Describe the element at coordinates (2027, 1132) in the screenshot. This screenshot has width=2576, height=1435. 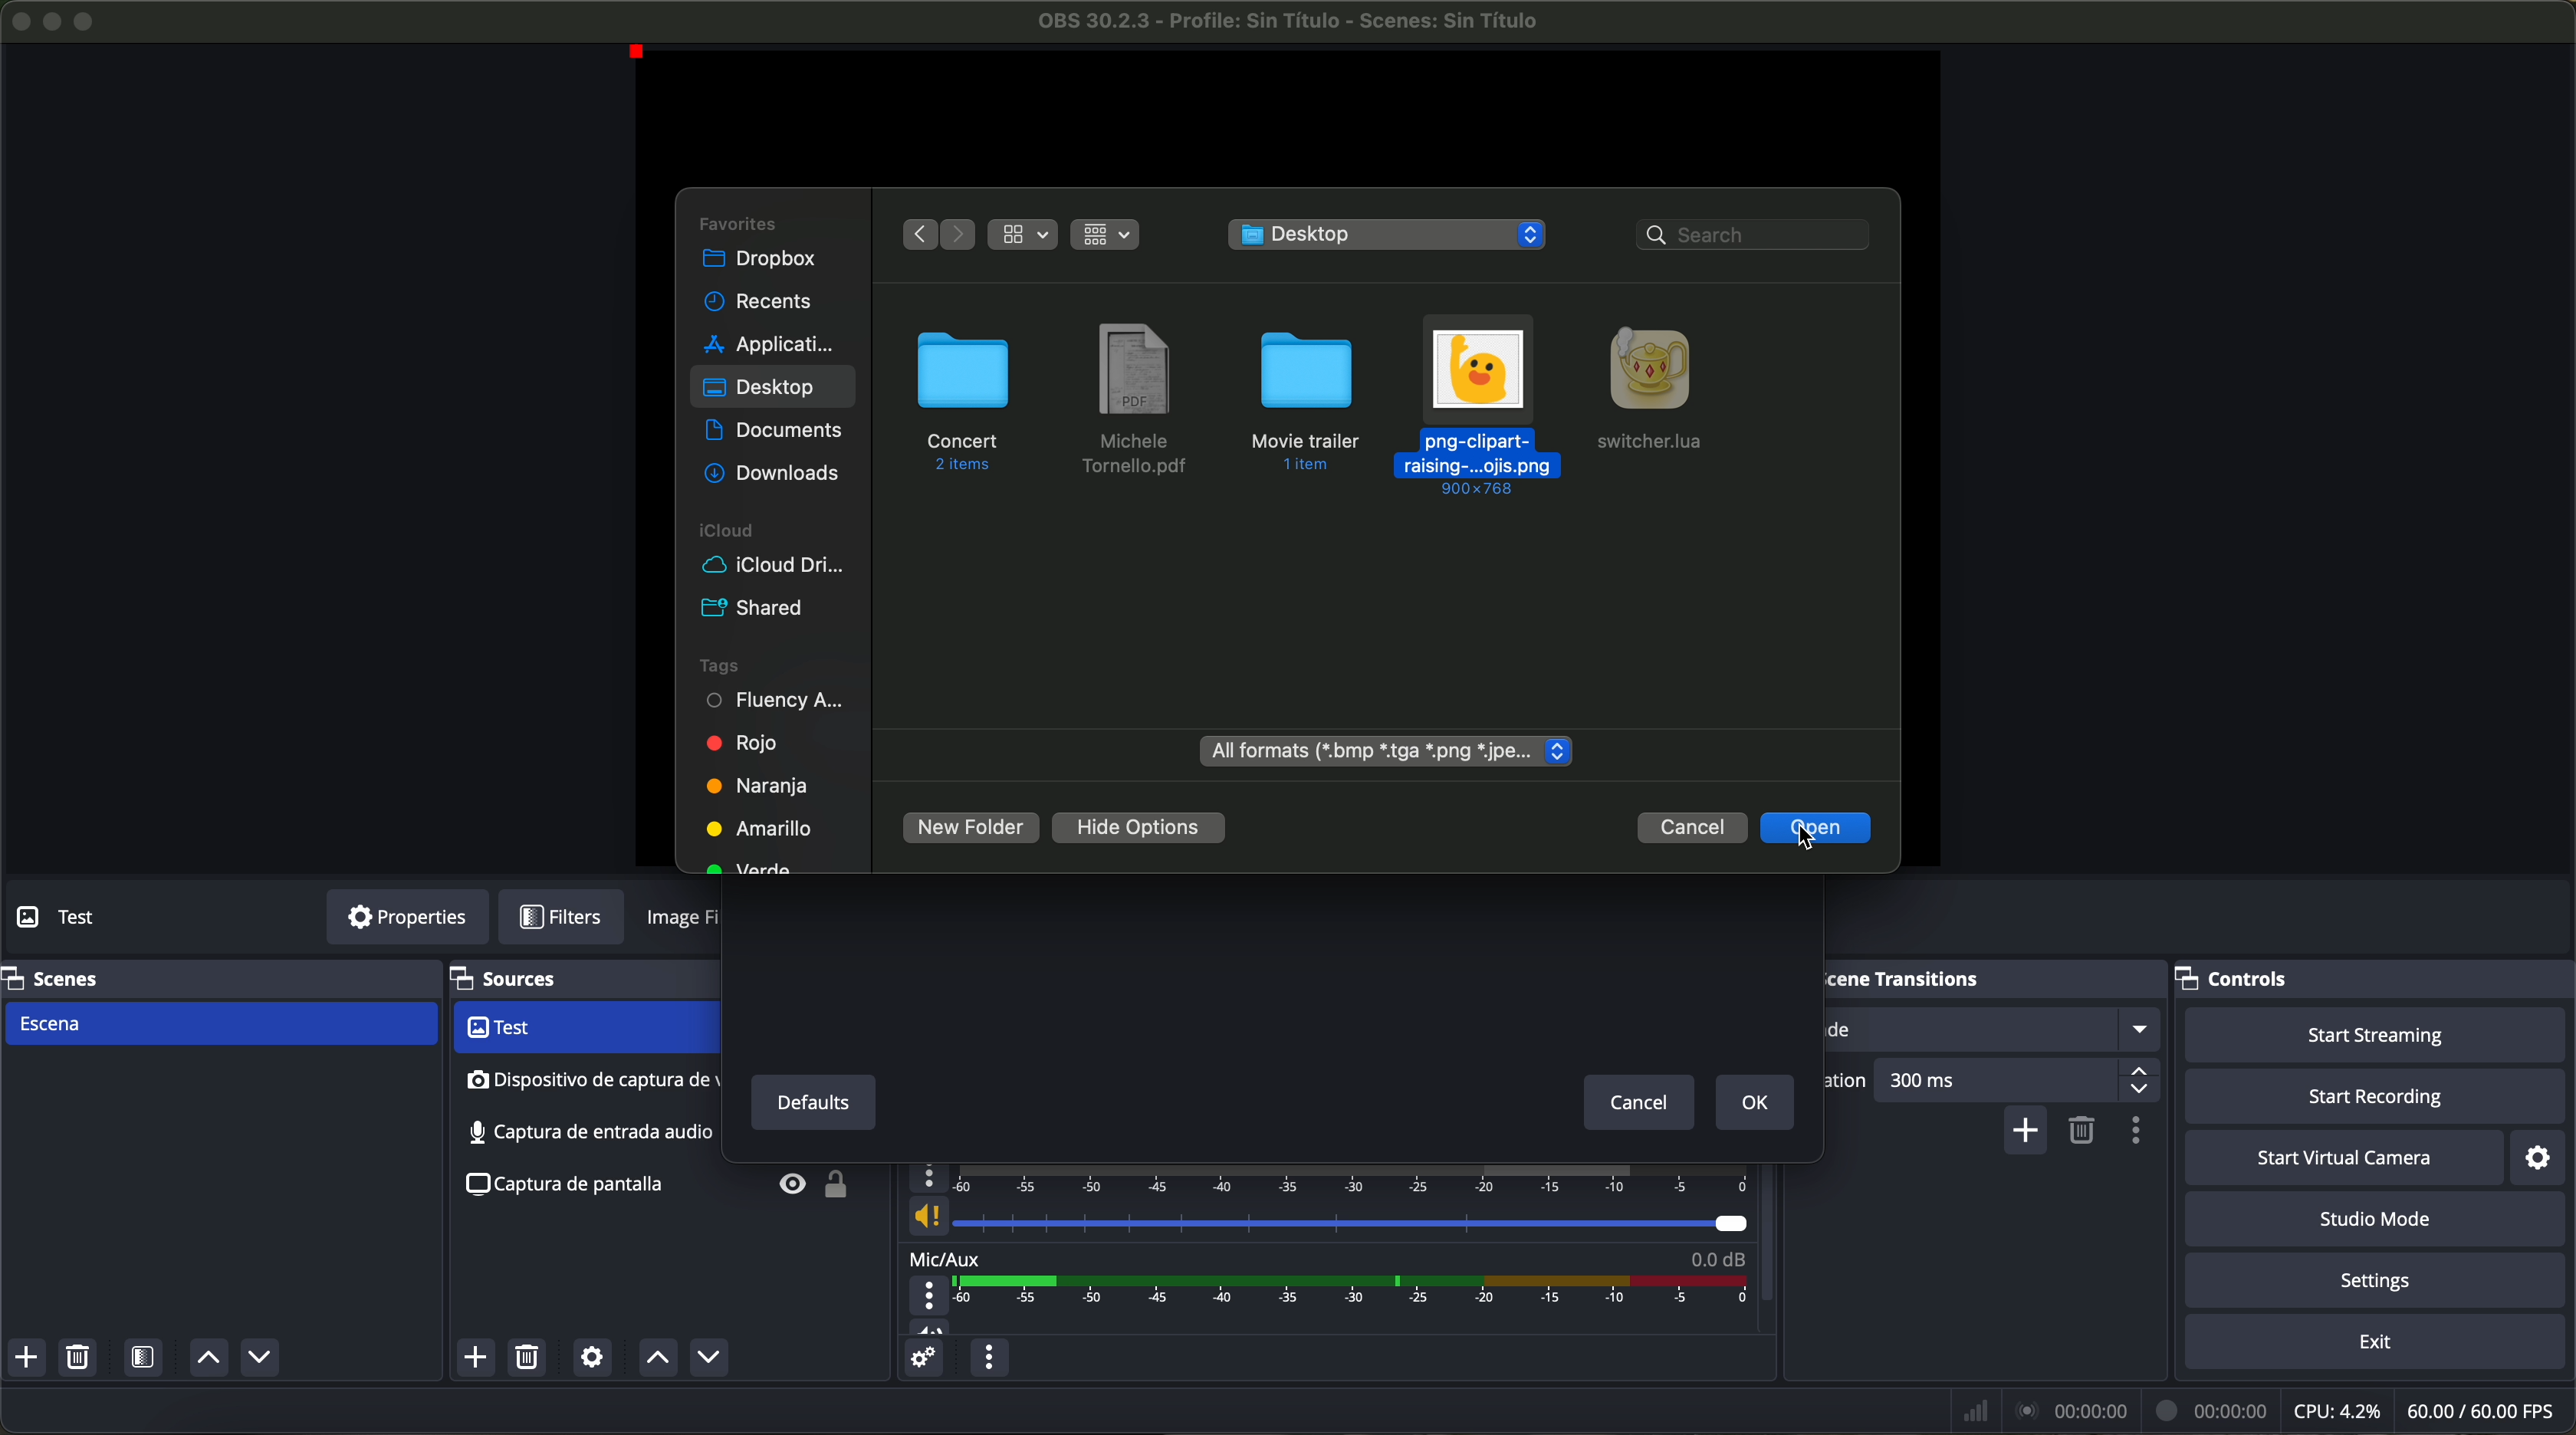
I see `add configurable transition` at that location.